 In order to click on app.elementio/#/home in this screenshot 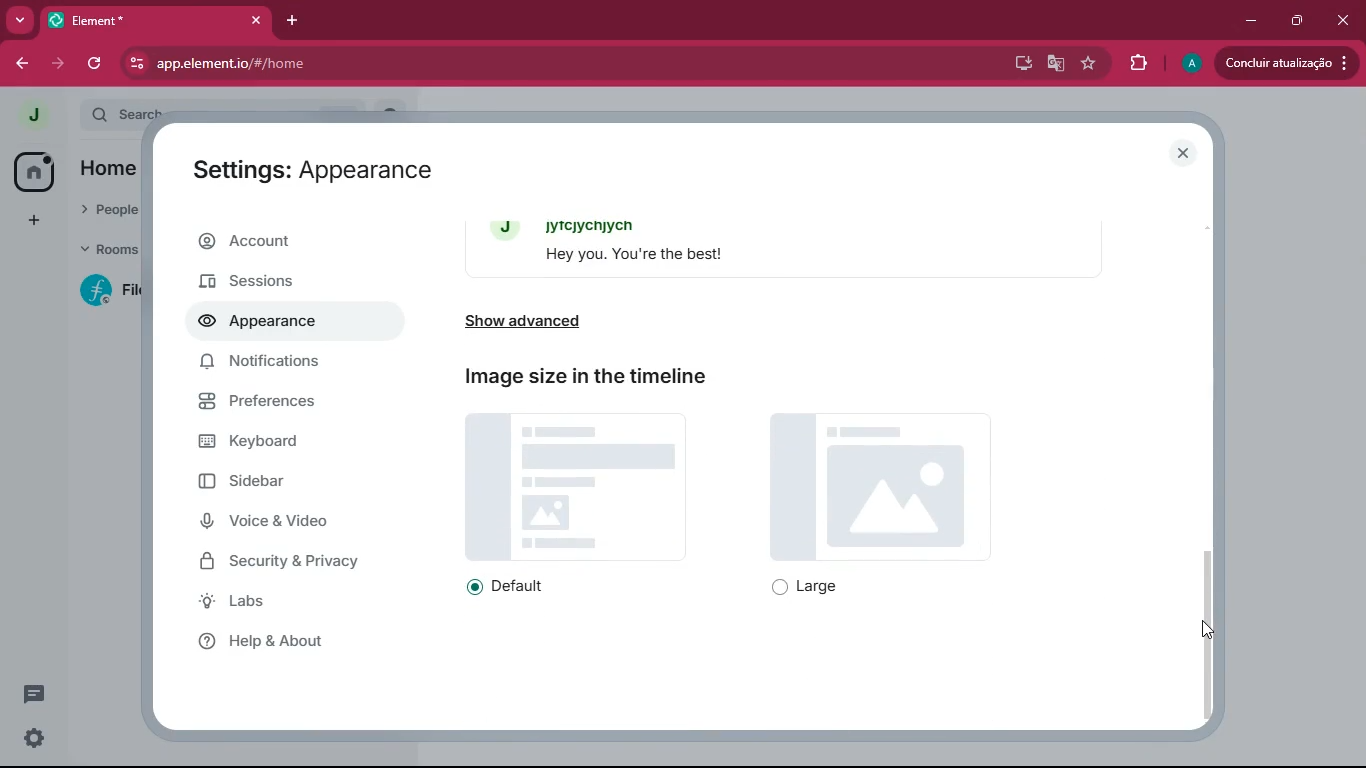, I will do `click(371, 63)`.